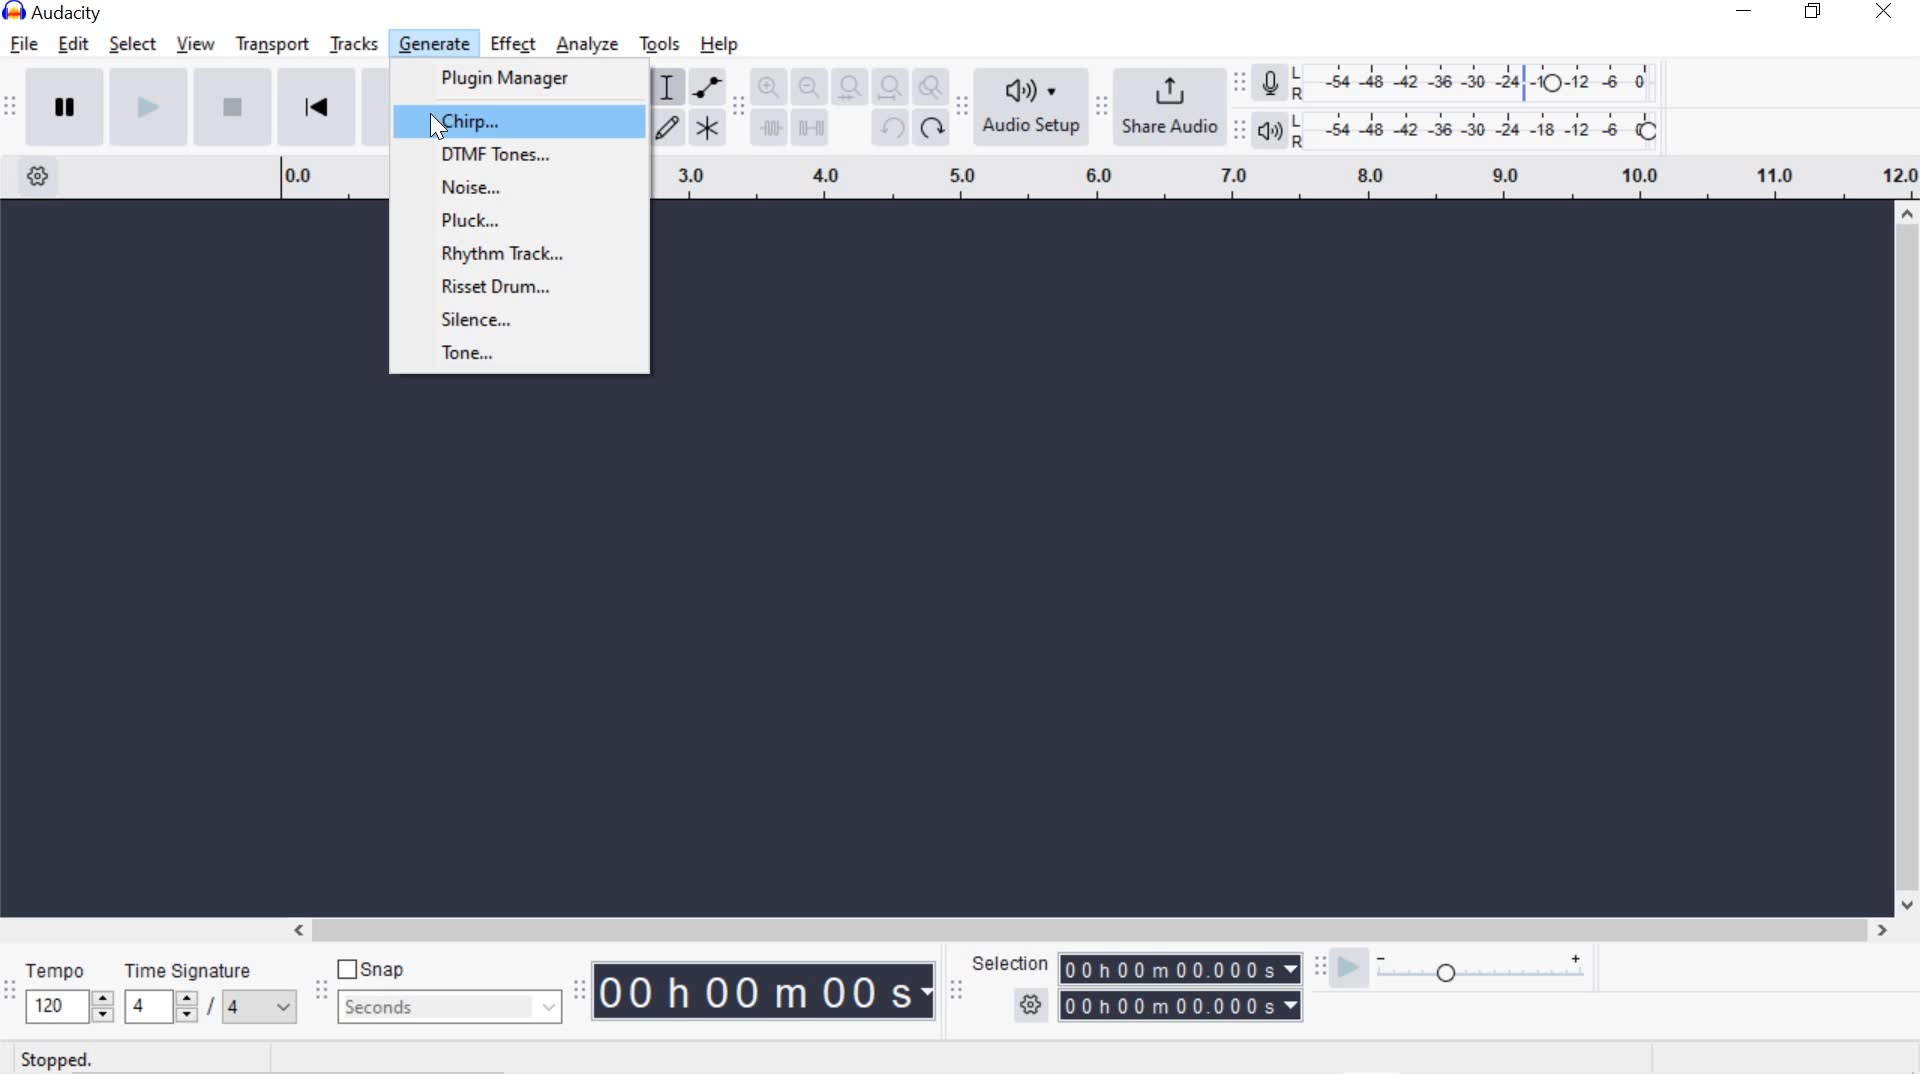 This screenshot has height=1074, width=1920. Describe the element at coordinates (1813, 12) in the screenshot. I see `restore down` at that location.